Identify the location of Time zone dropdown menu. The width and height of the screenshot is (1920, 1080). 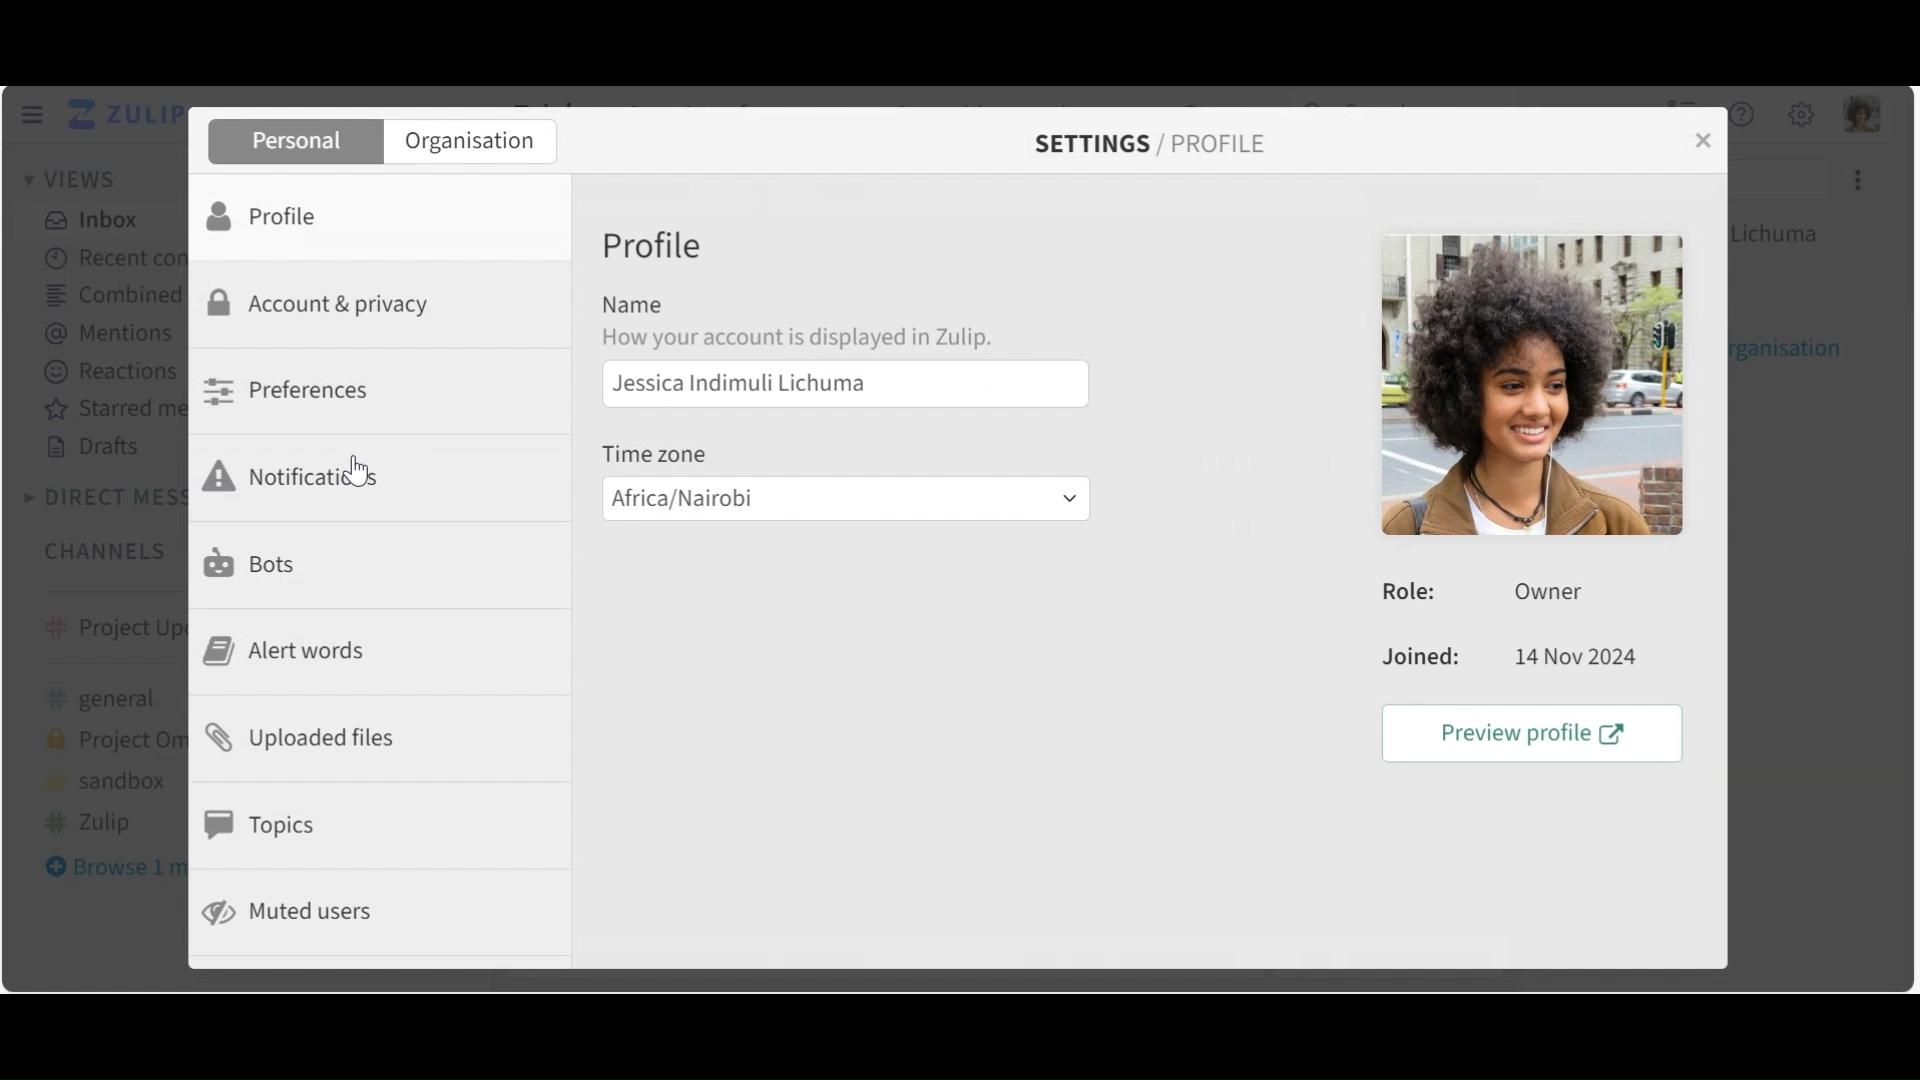
(844, 498).